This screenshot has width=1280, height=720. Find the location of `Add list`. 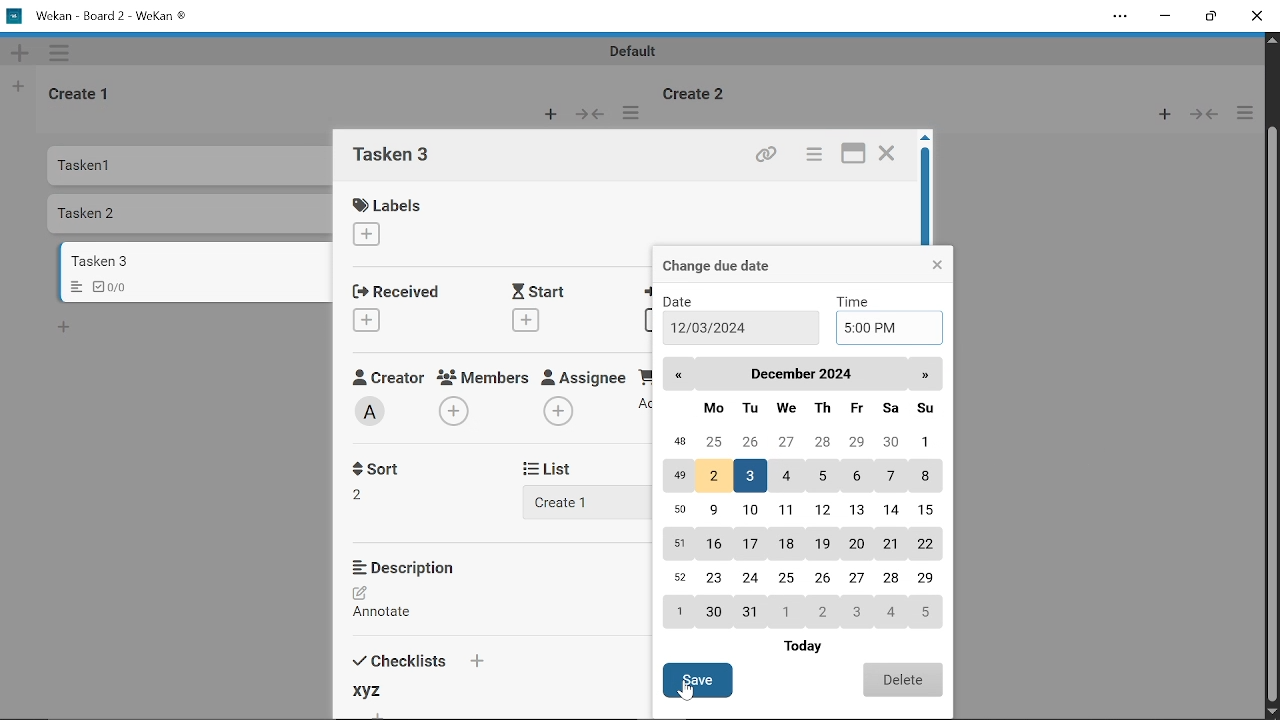

Add list is located at coordinates (572, 501).